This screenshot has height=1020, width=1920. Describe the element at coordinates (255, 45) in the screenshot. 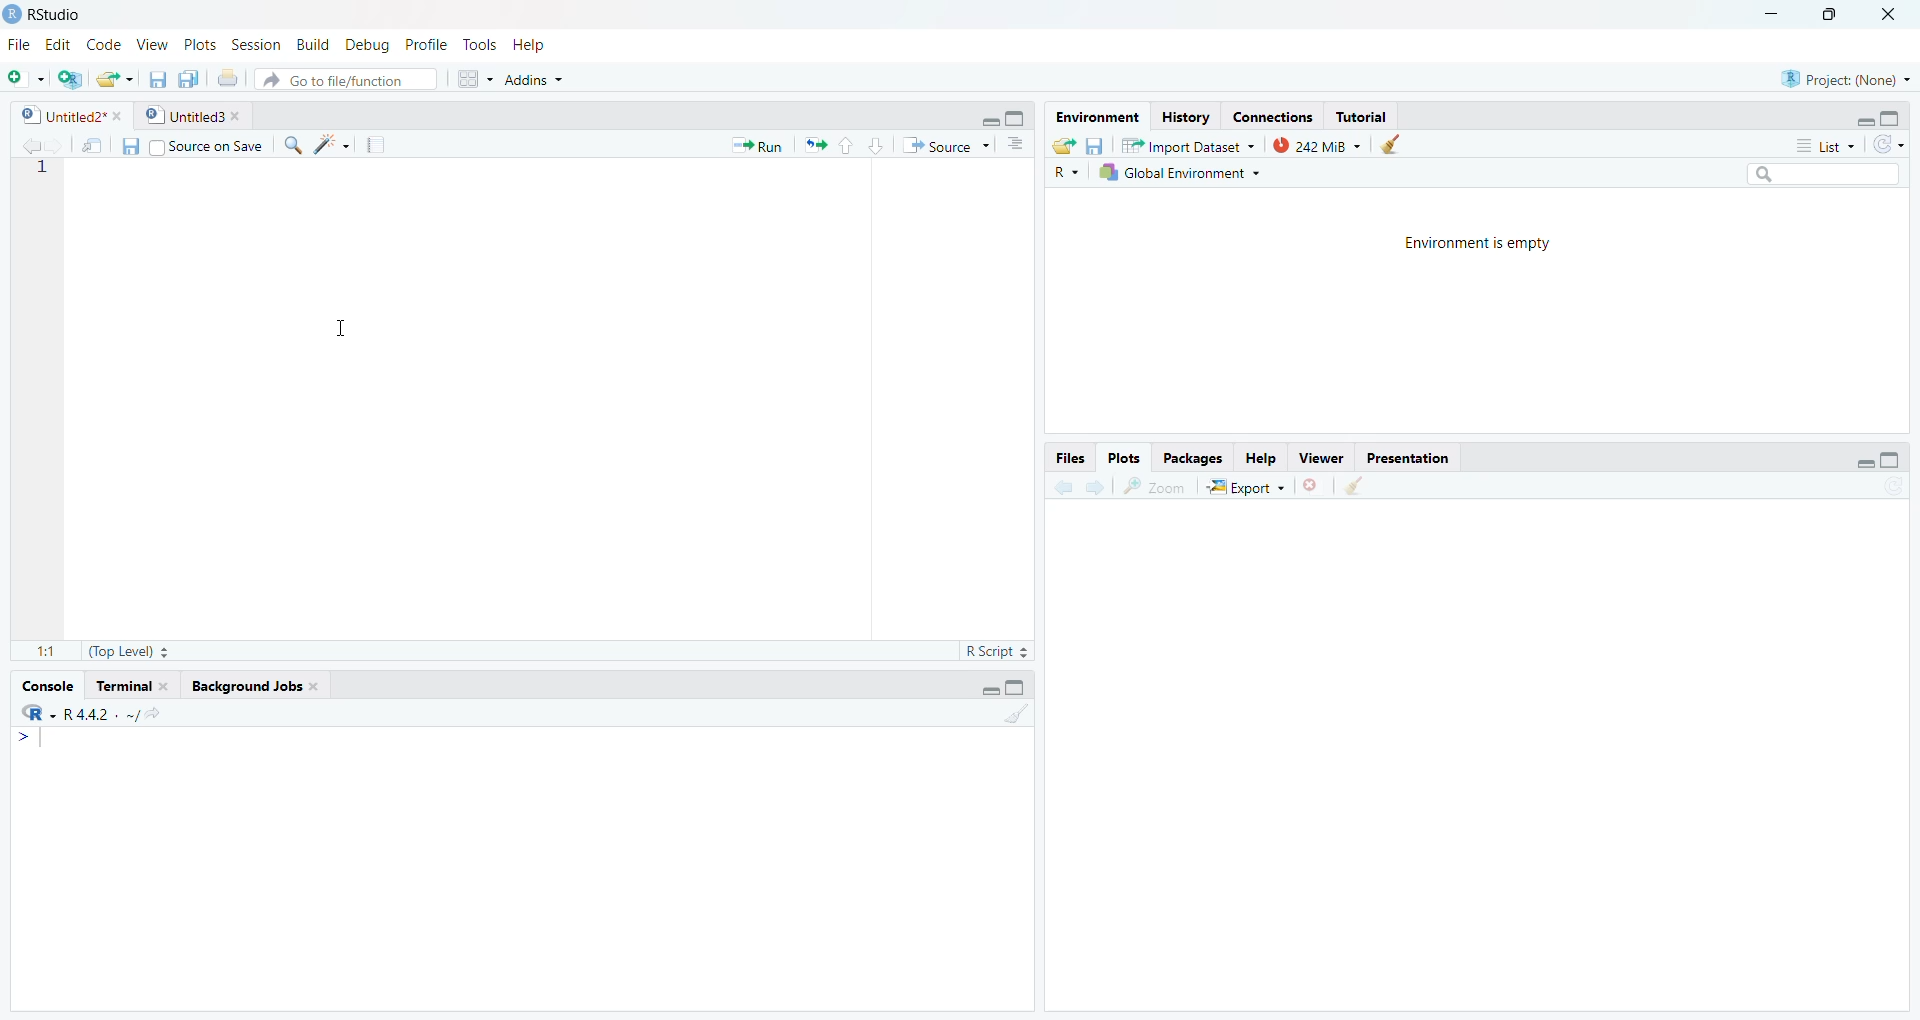

I see `Session` at that location.